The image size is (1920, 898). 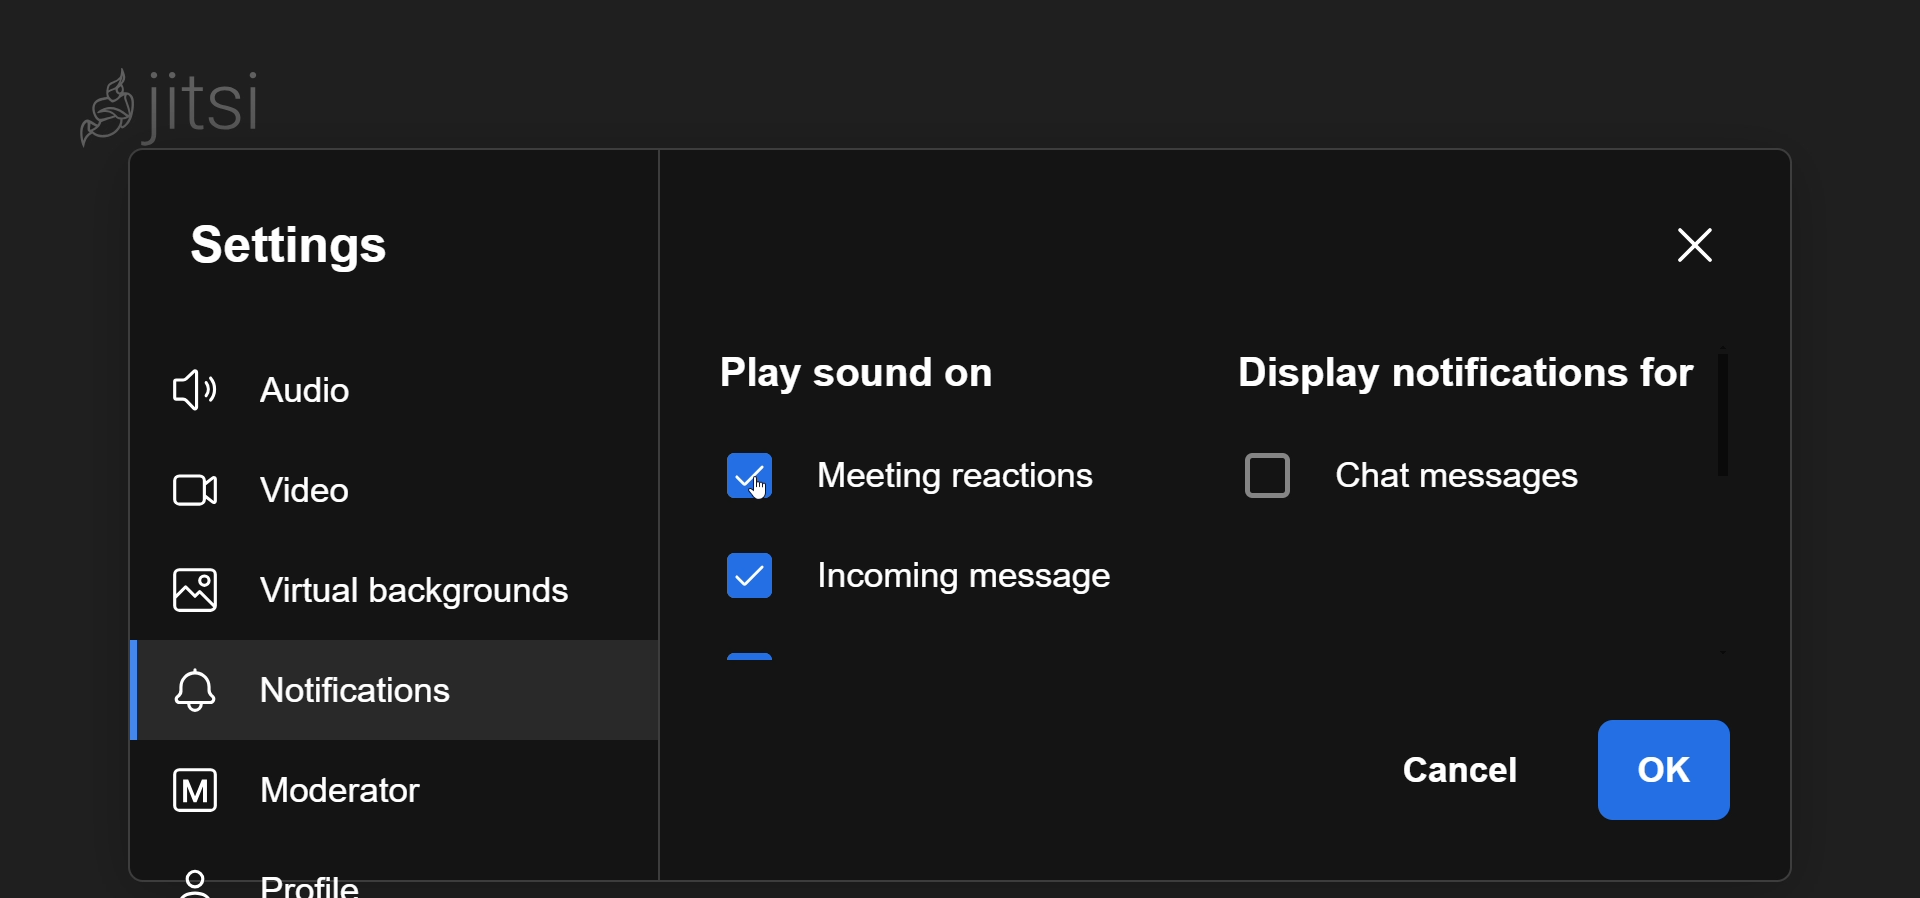 What do you see at coordinates (400, 592) in the screenshot?
I see `virtual background` at bounding box center [400, 592].